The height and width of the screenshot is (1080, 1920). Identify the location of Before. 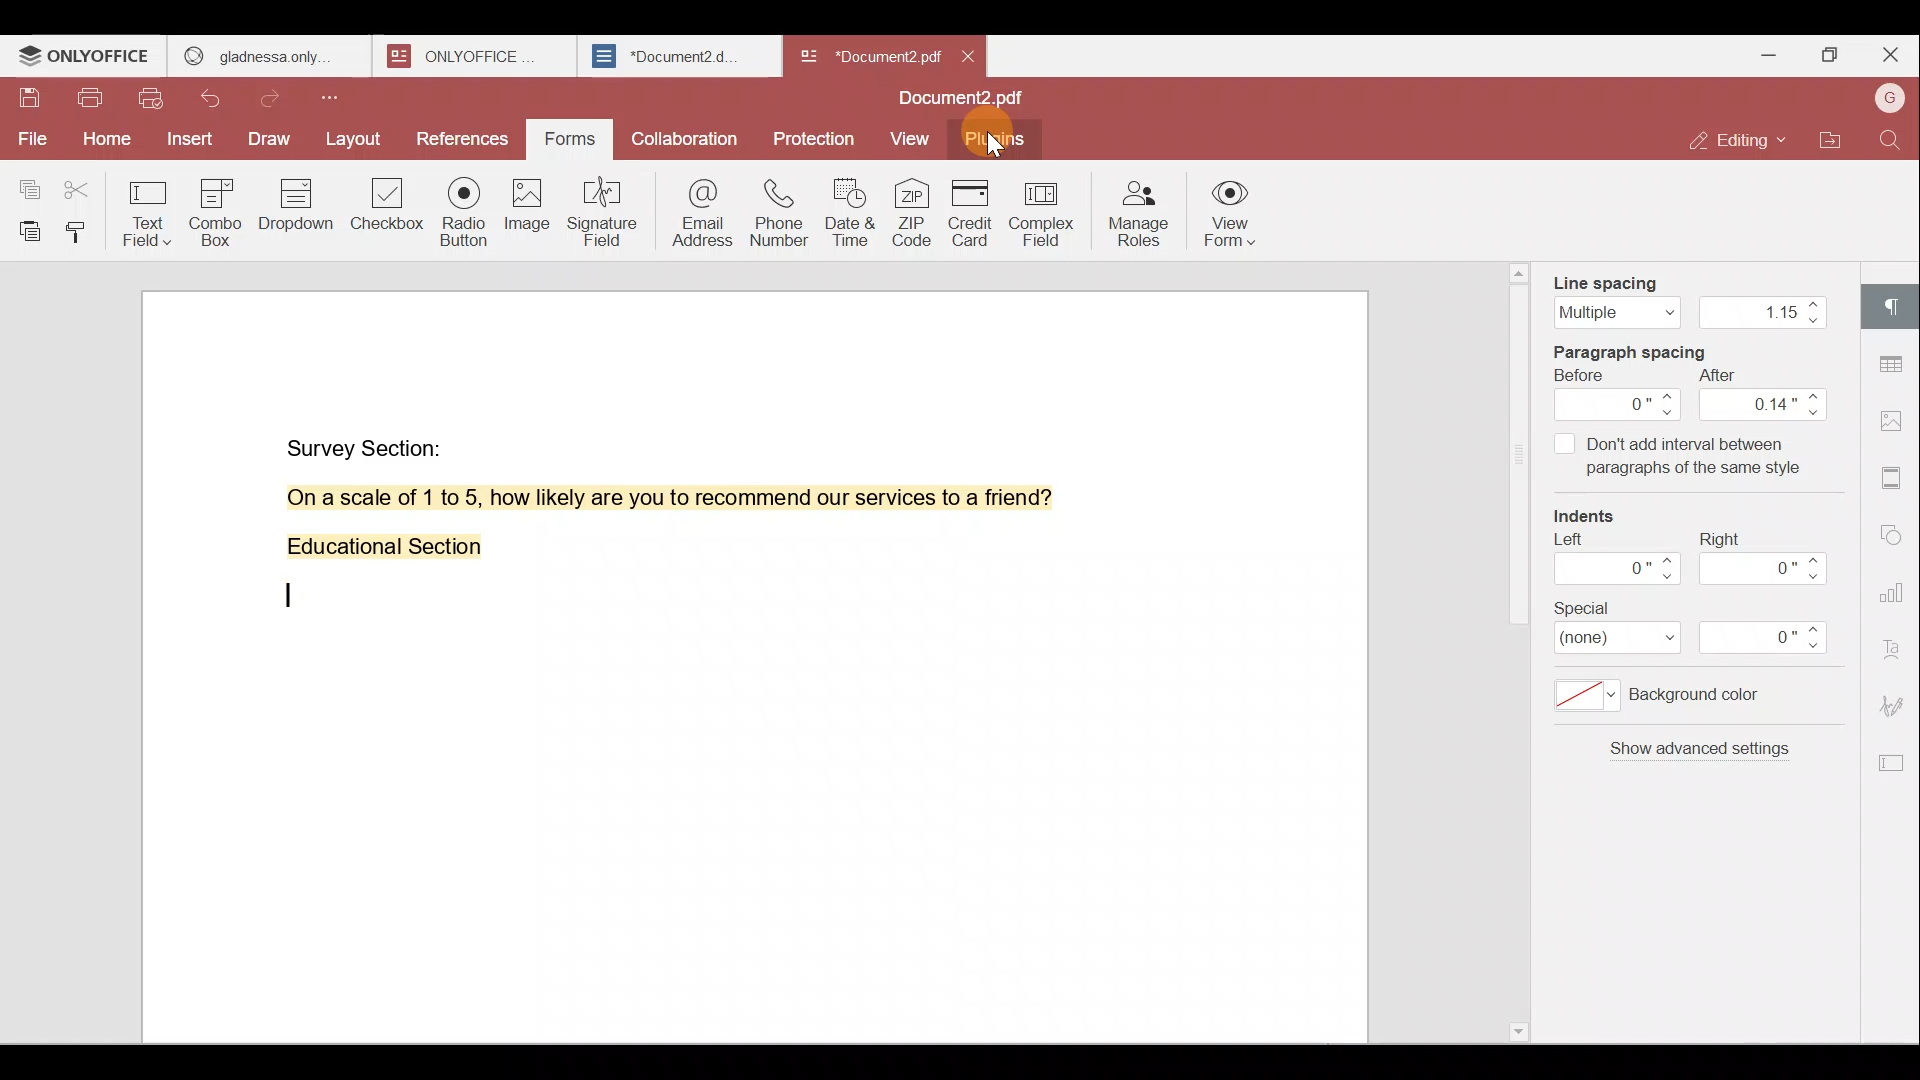
(1619, 395).